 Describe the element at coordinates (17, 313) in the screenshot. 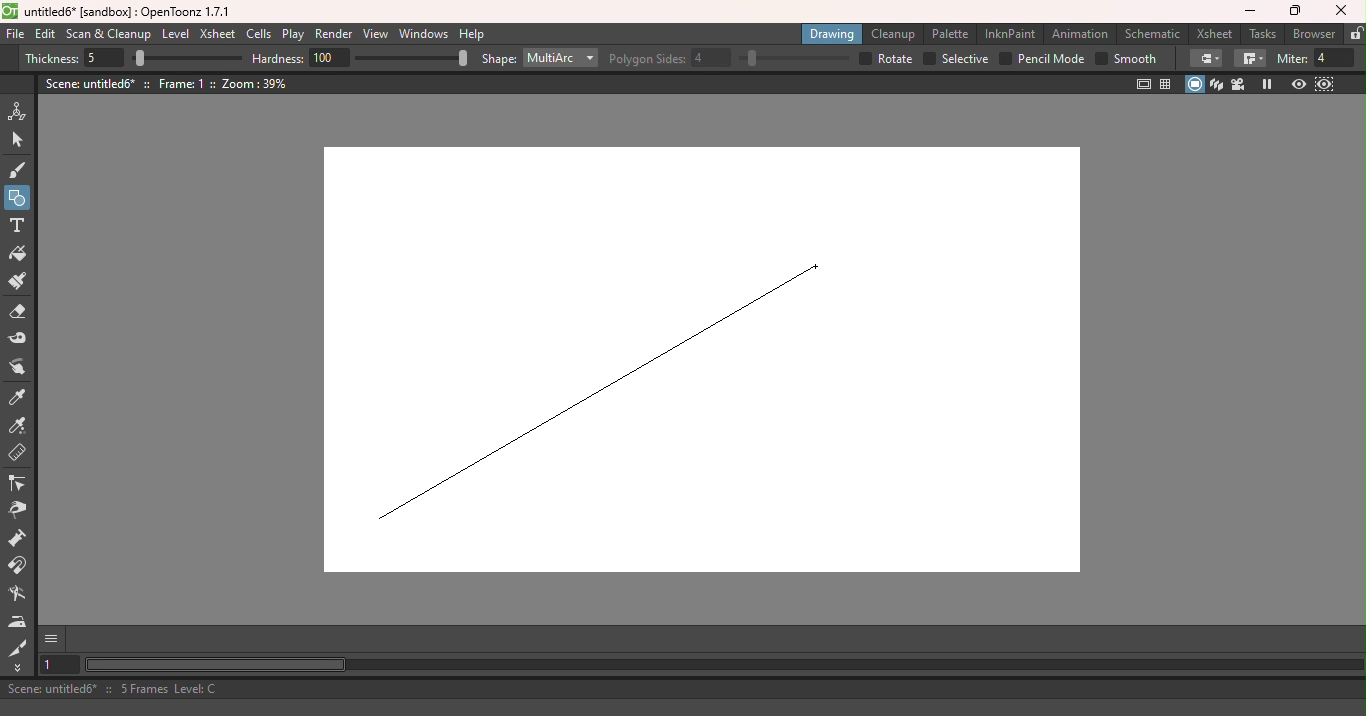

I see `Eraser tool` at that location.